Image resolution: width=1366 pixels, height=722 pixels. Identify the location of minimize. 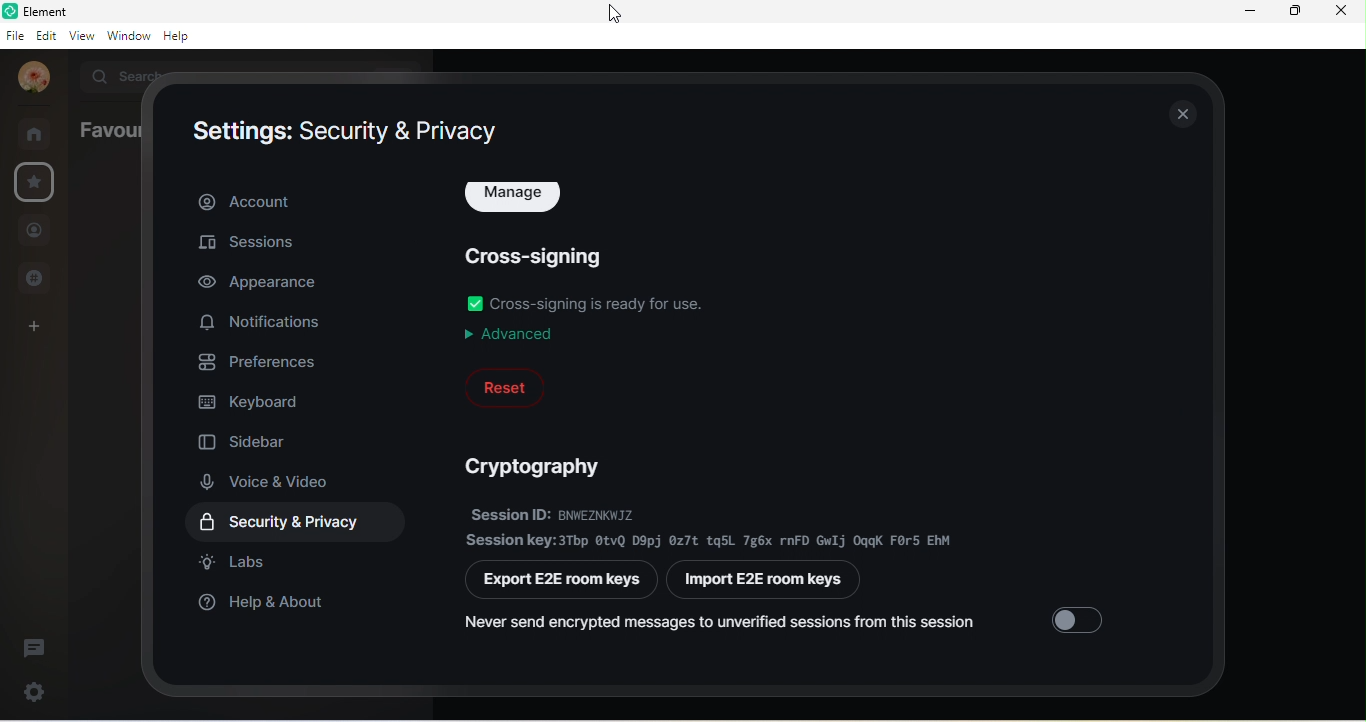
(1252, 11).